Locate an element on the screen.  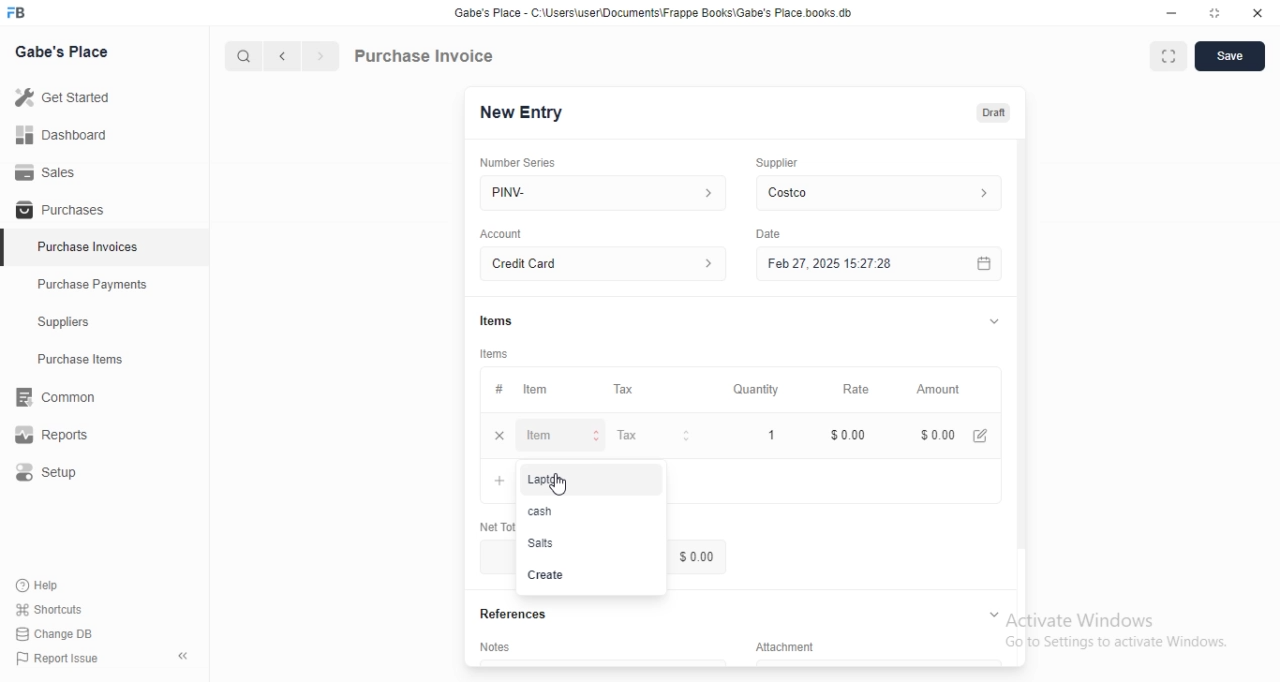
Dashboard is located at coordinates (104, 134).